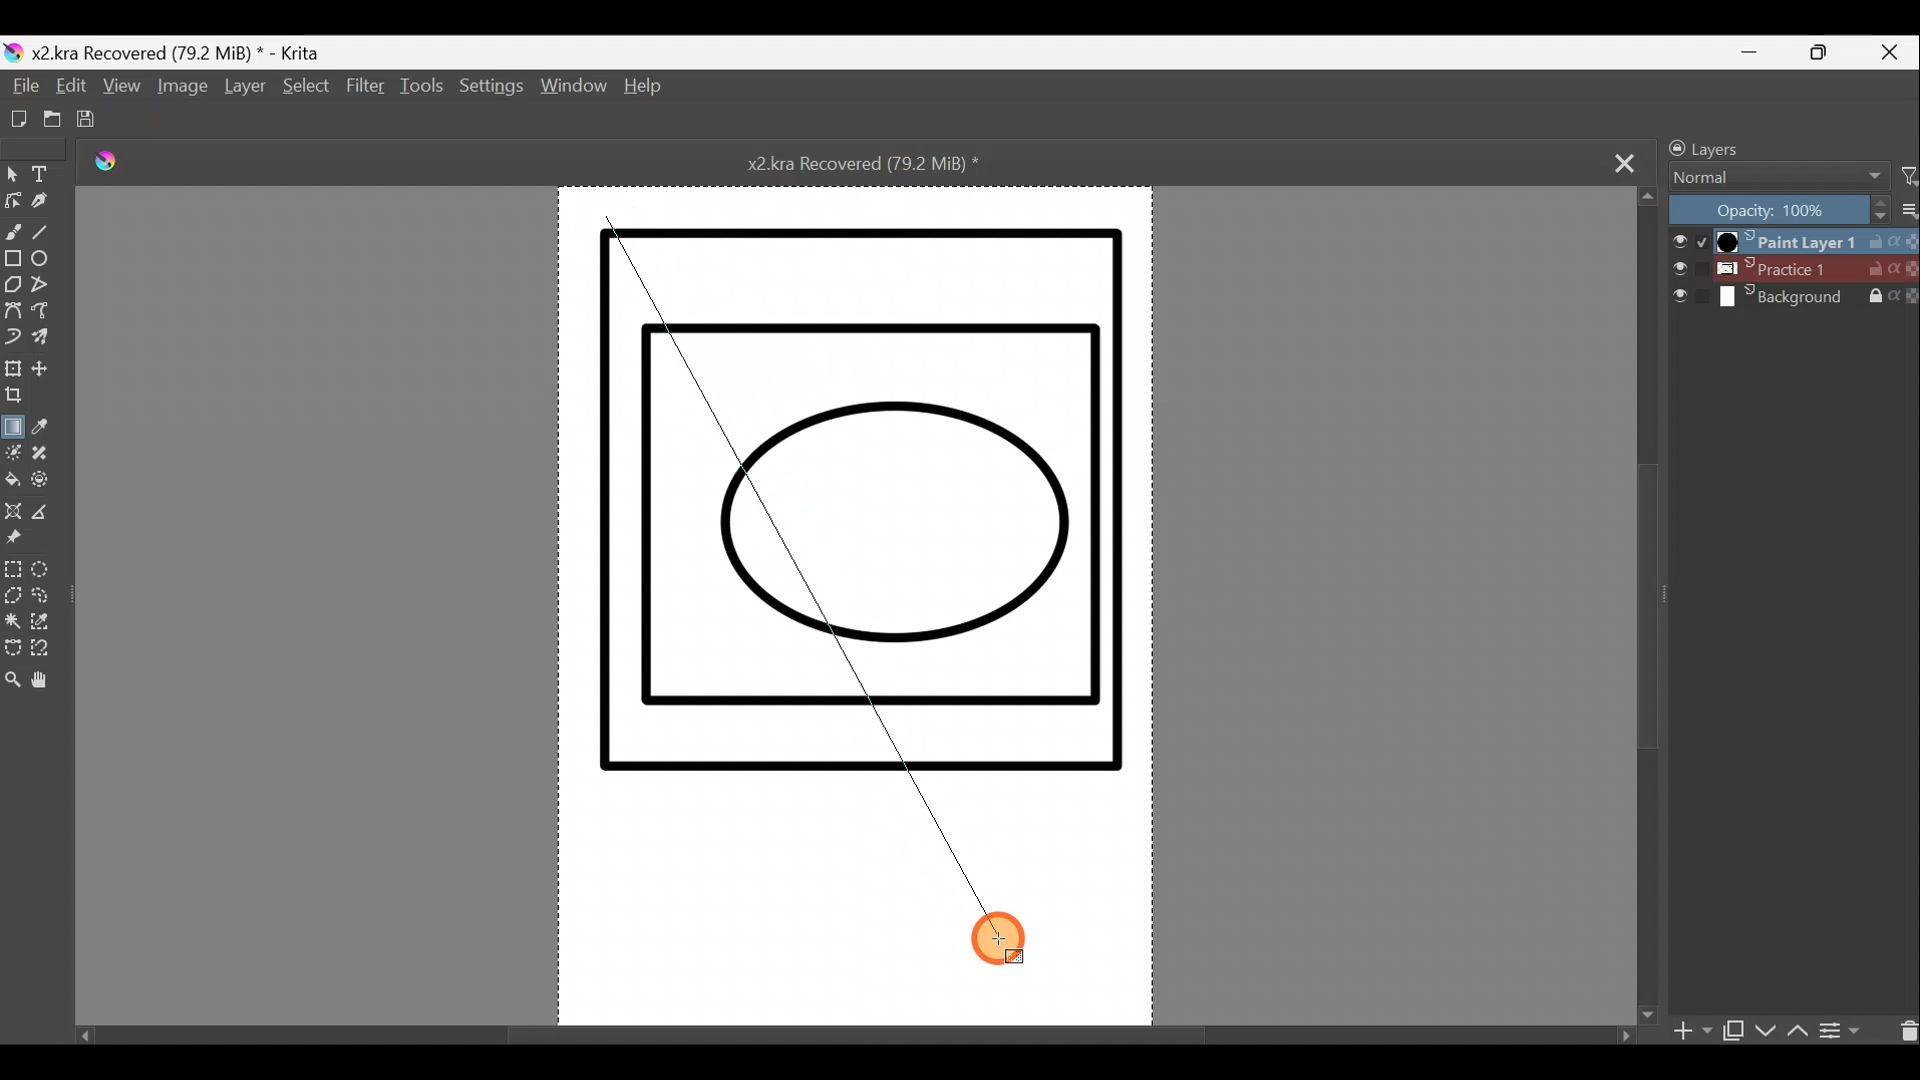  I want to click on Window, so click(574, 90).